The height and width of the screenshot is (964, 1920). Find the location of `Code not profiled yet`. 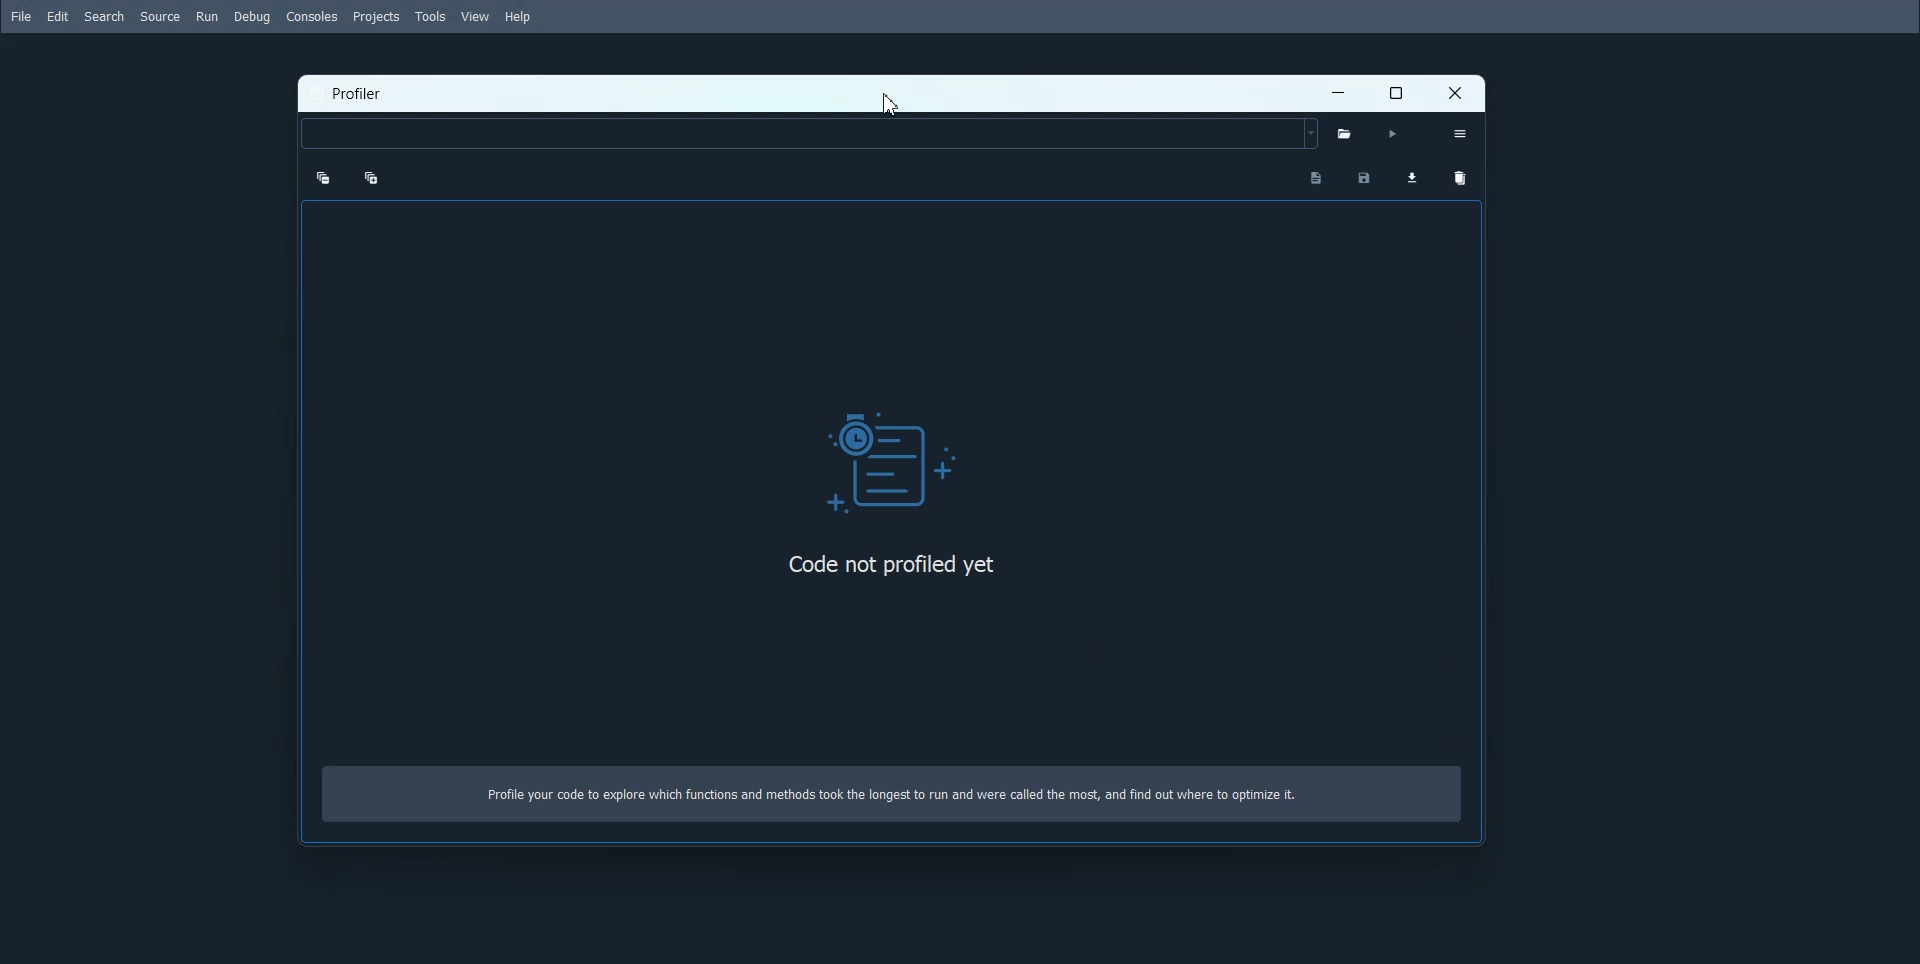

Code not profiled yet is located at coordinates (898, 565).